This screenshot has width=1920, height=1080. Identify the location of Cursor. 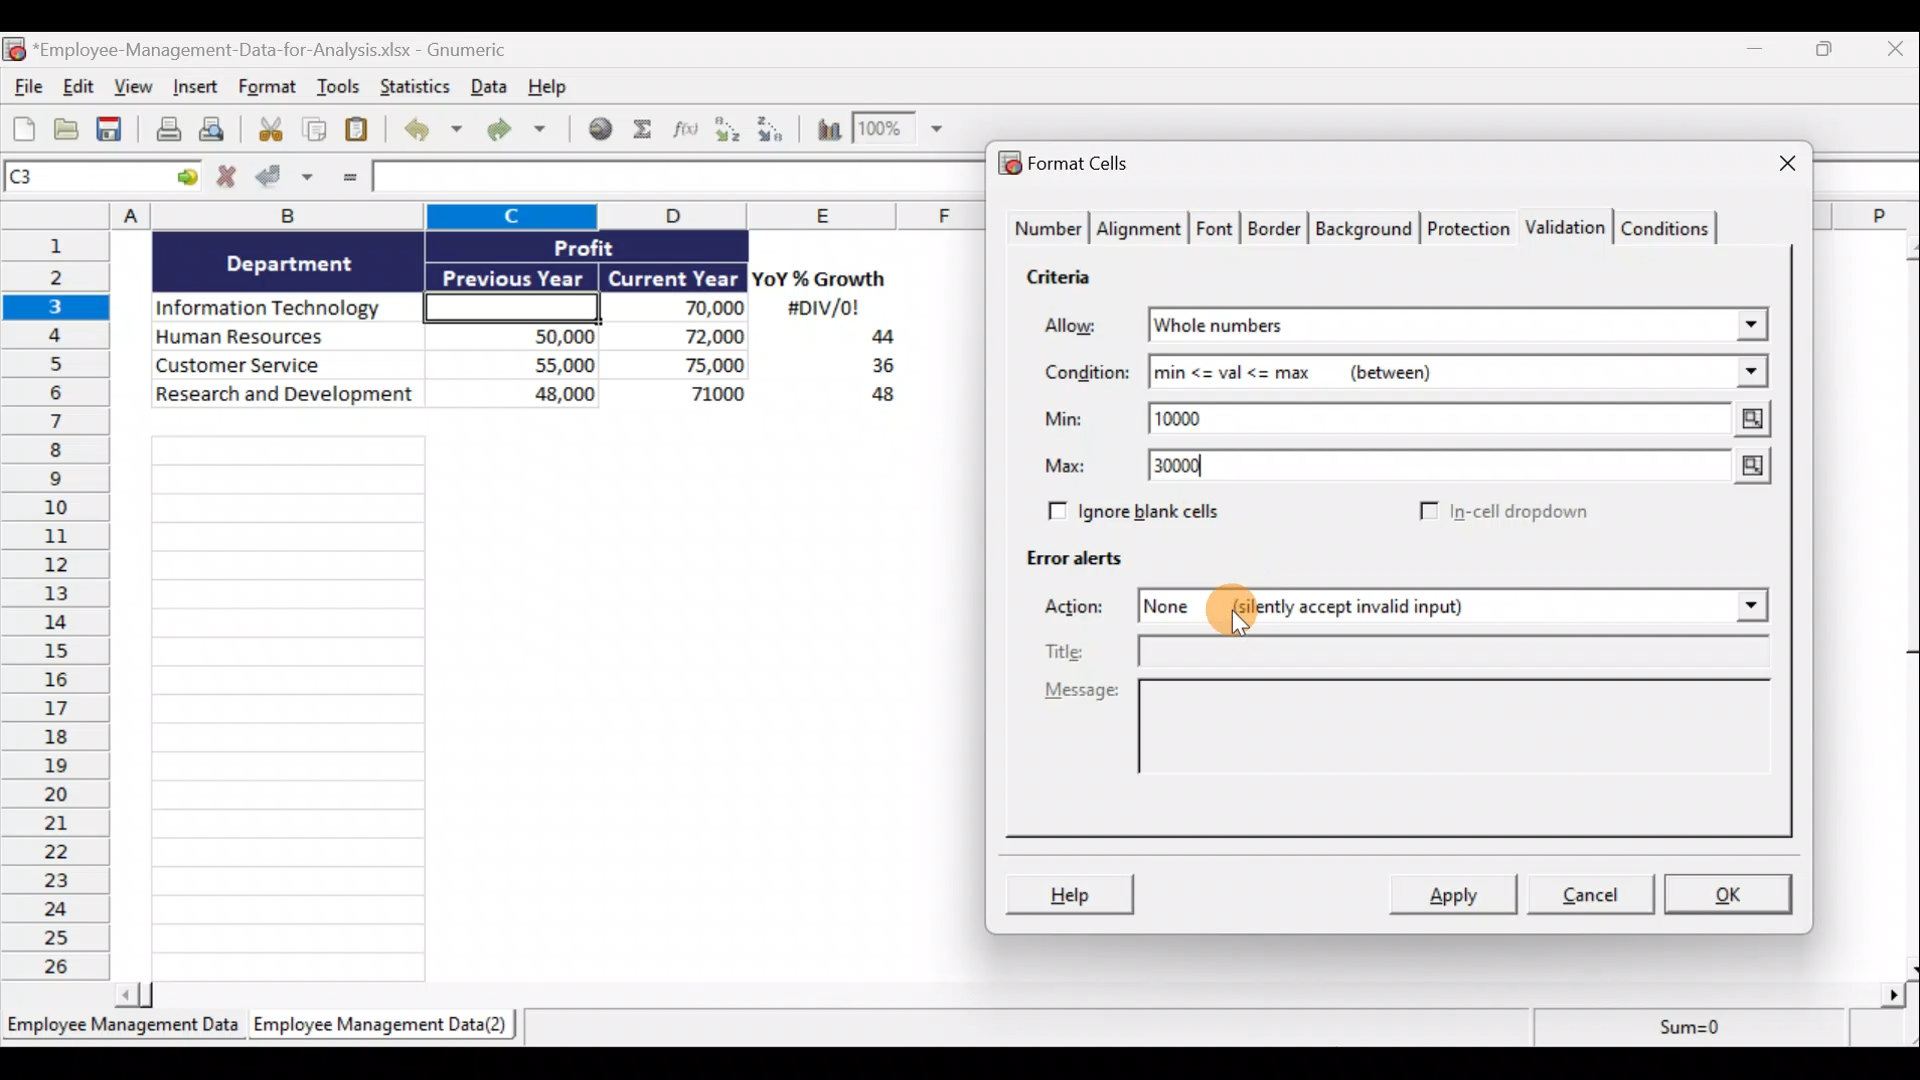
(1244, 611).